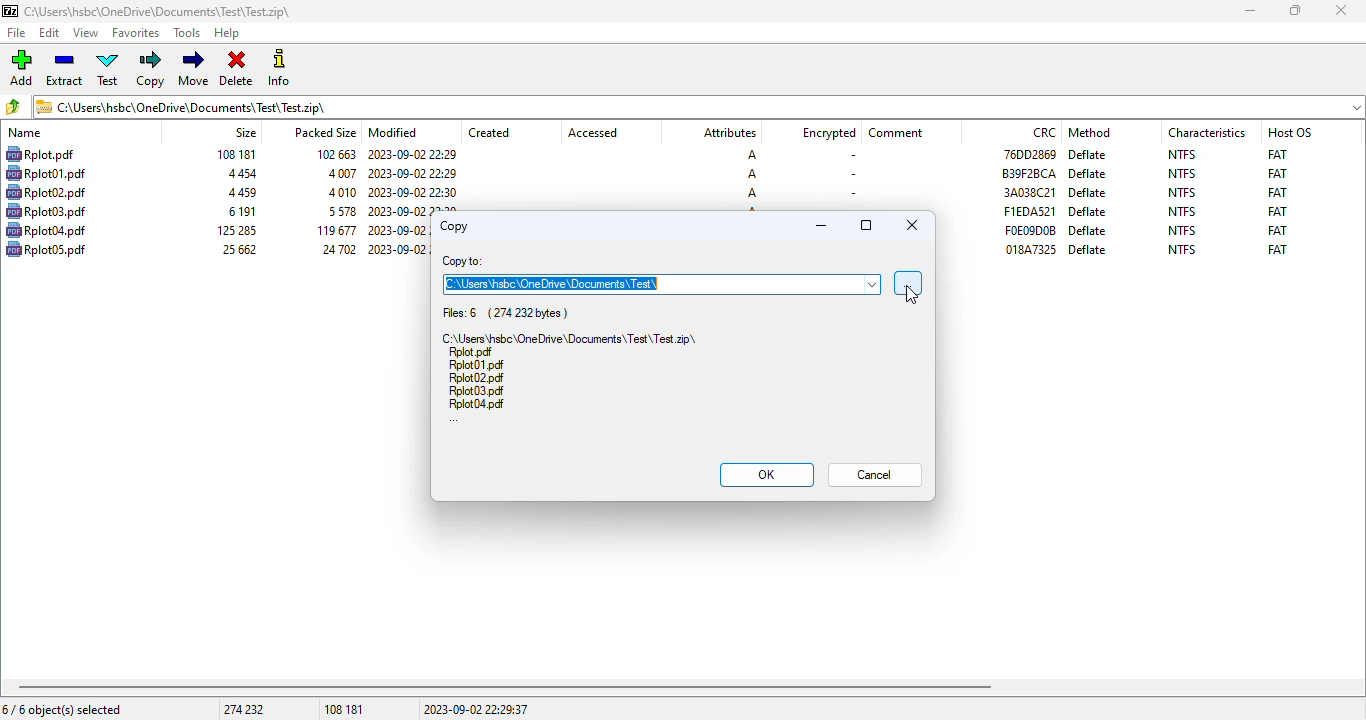 The height and width of the screenshot is (720, 1366). I want to click on tools, so click(188, 34).